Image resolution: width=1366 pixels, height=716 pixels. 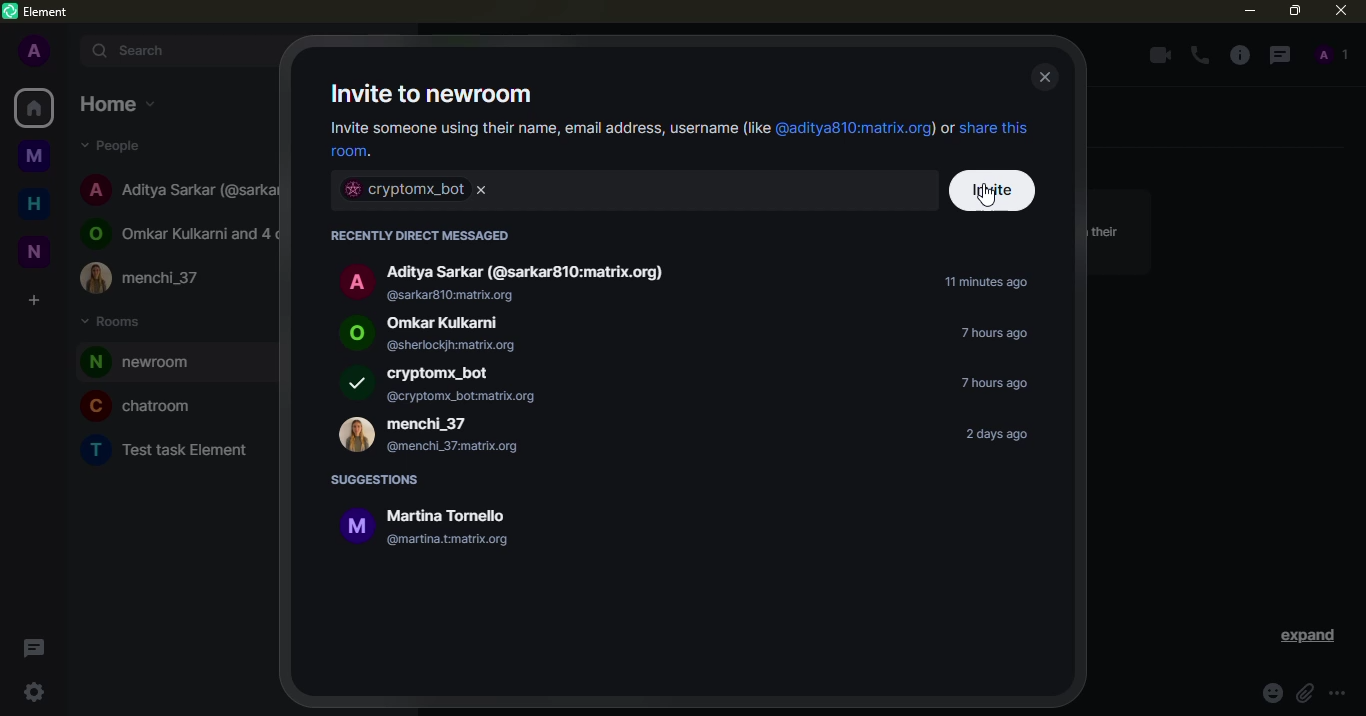 What do you see at coordinates (989, 334) in the screenshot?
I see `time` at bounding box center [989, 334].